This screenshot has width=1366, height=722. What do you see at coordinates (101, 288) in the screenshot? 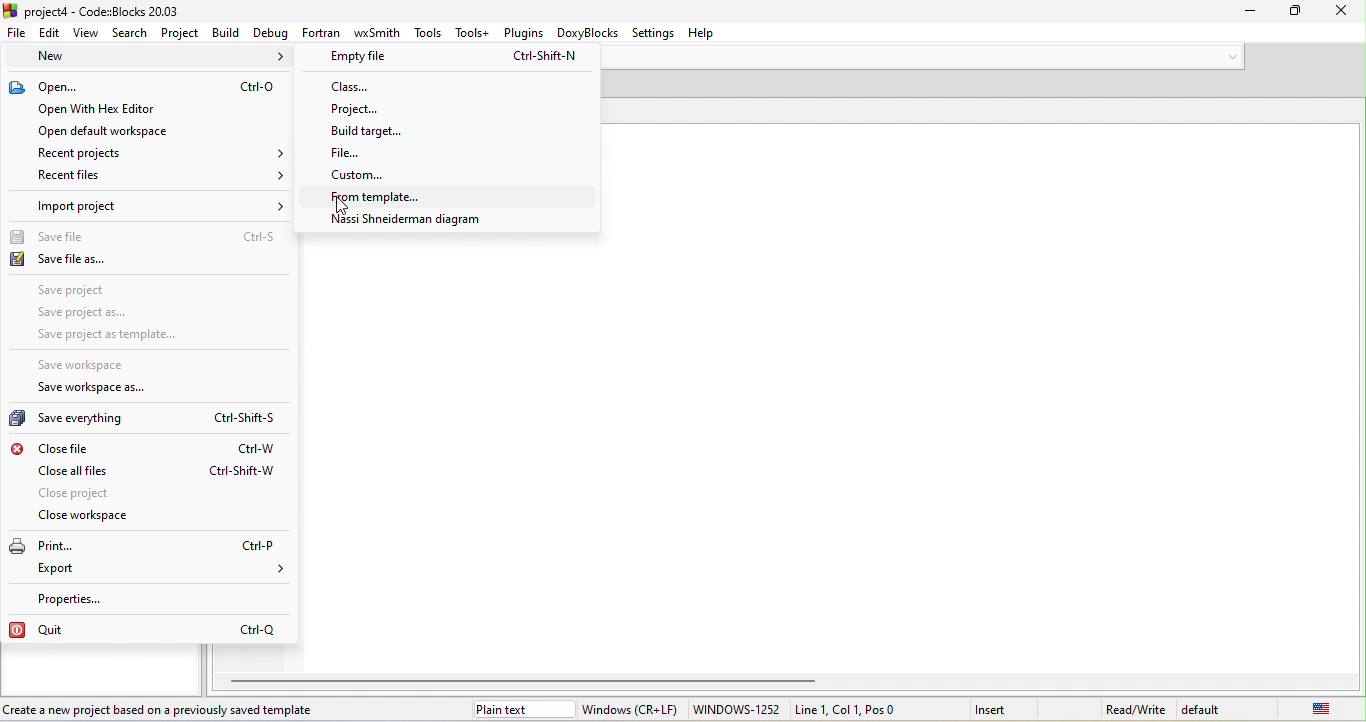
I see `save project` at bounding box center [101, 288].